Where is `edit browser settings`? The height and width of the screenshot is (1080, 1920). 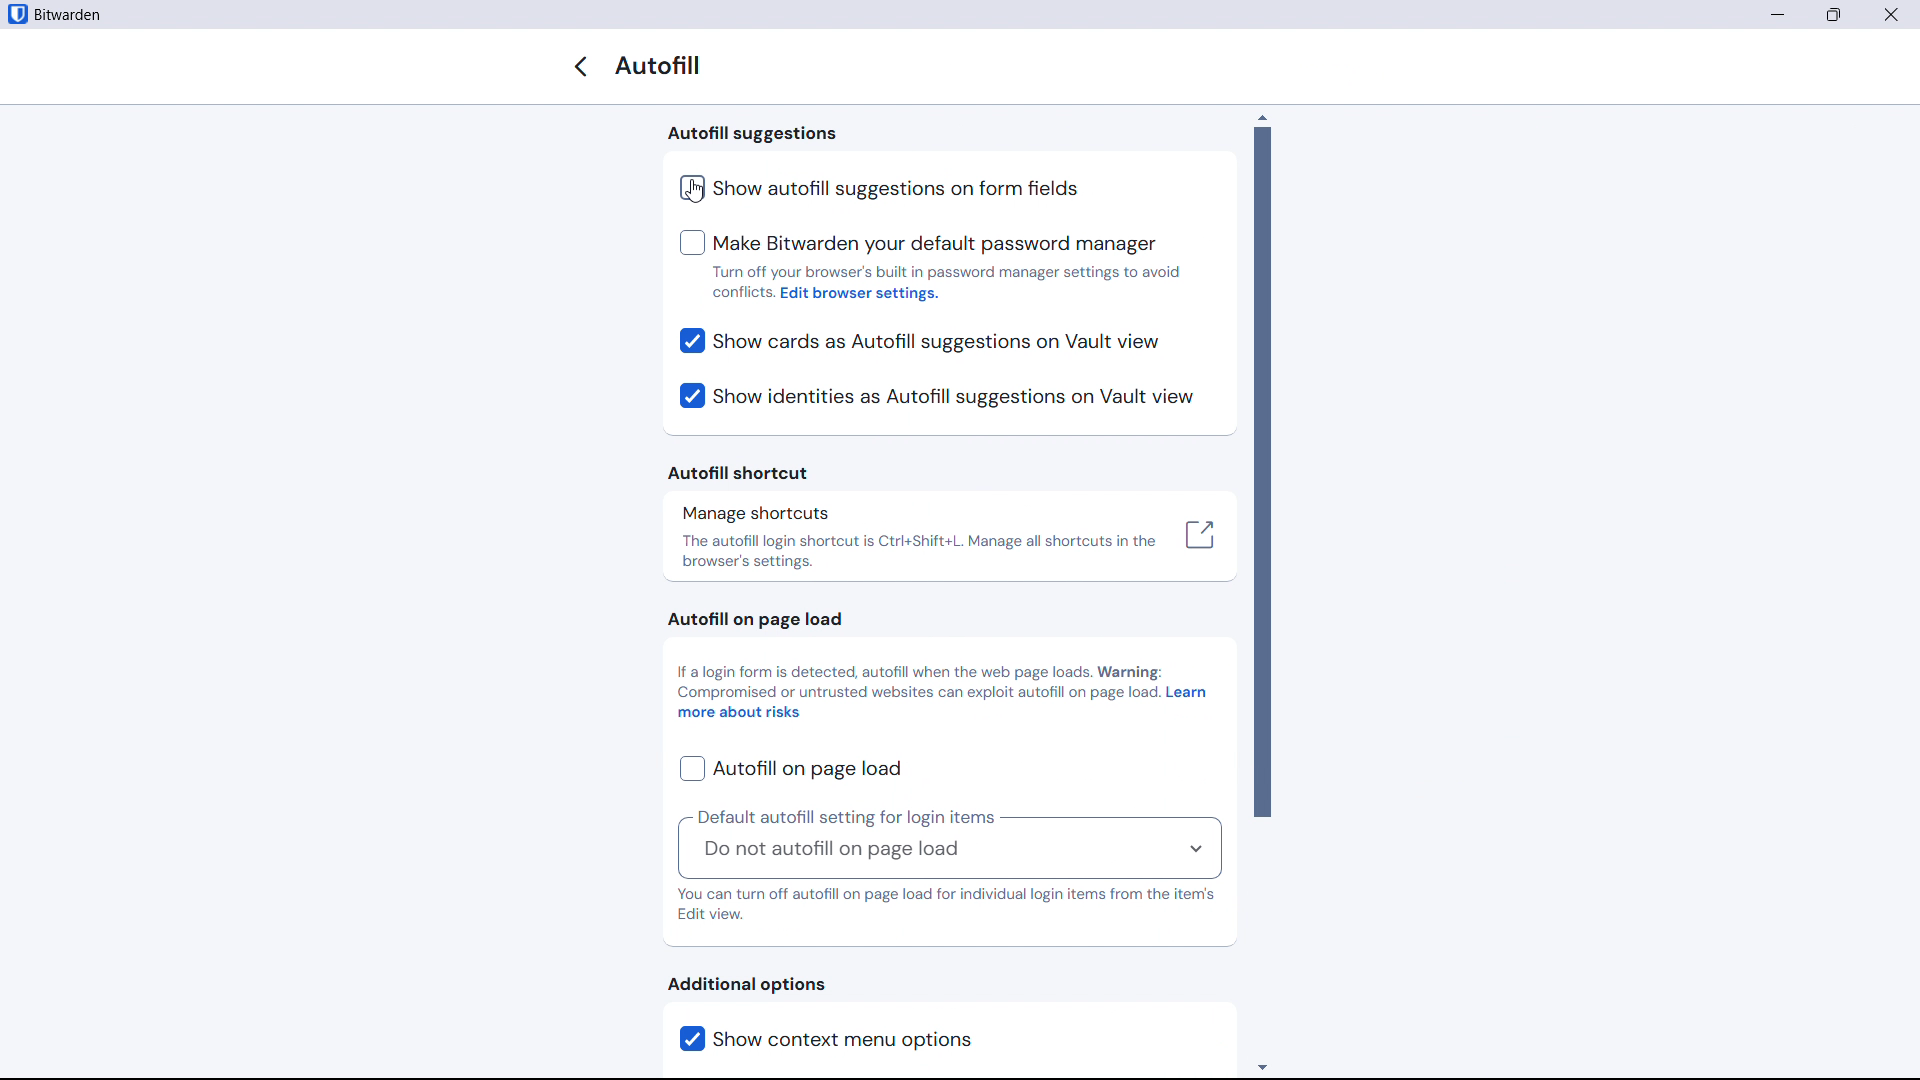 edit browser settings is located at coordinates (863, 295).